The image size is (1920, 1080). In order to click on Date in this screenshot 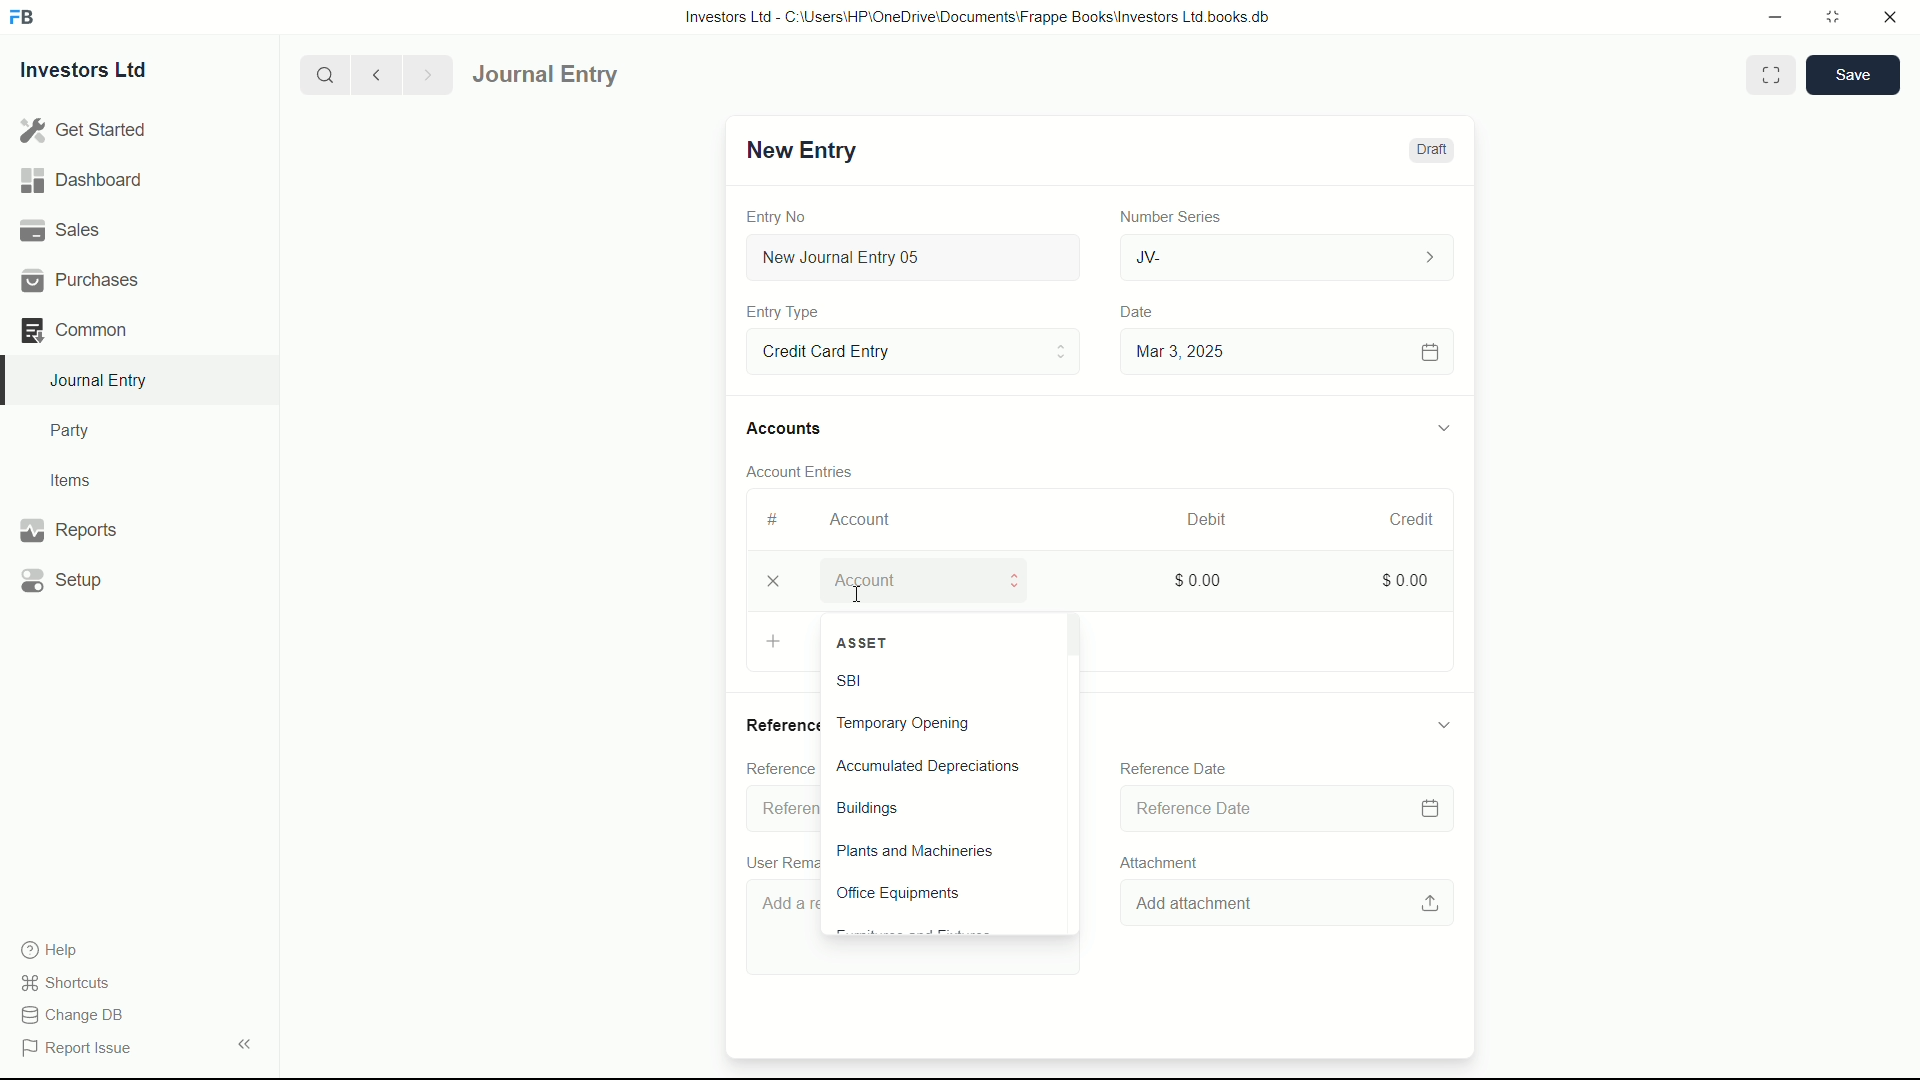, I will do `click(1139, 312)`.